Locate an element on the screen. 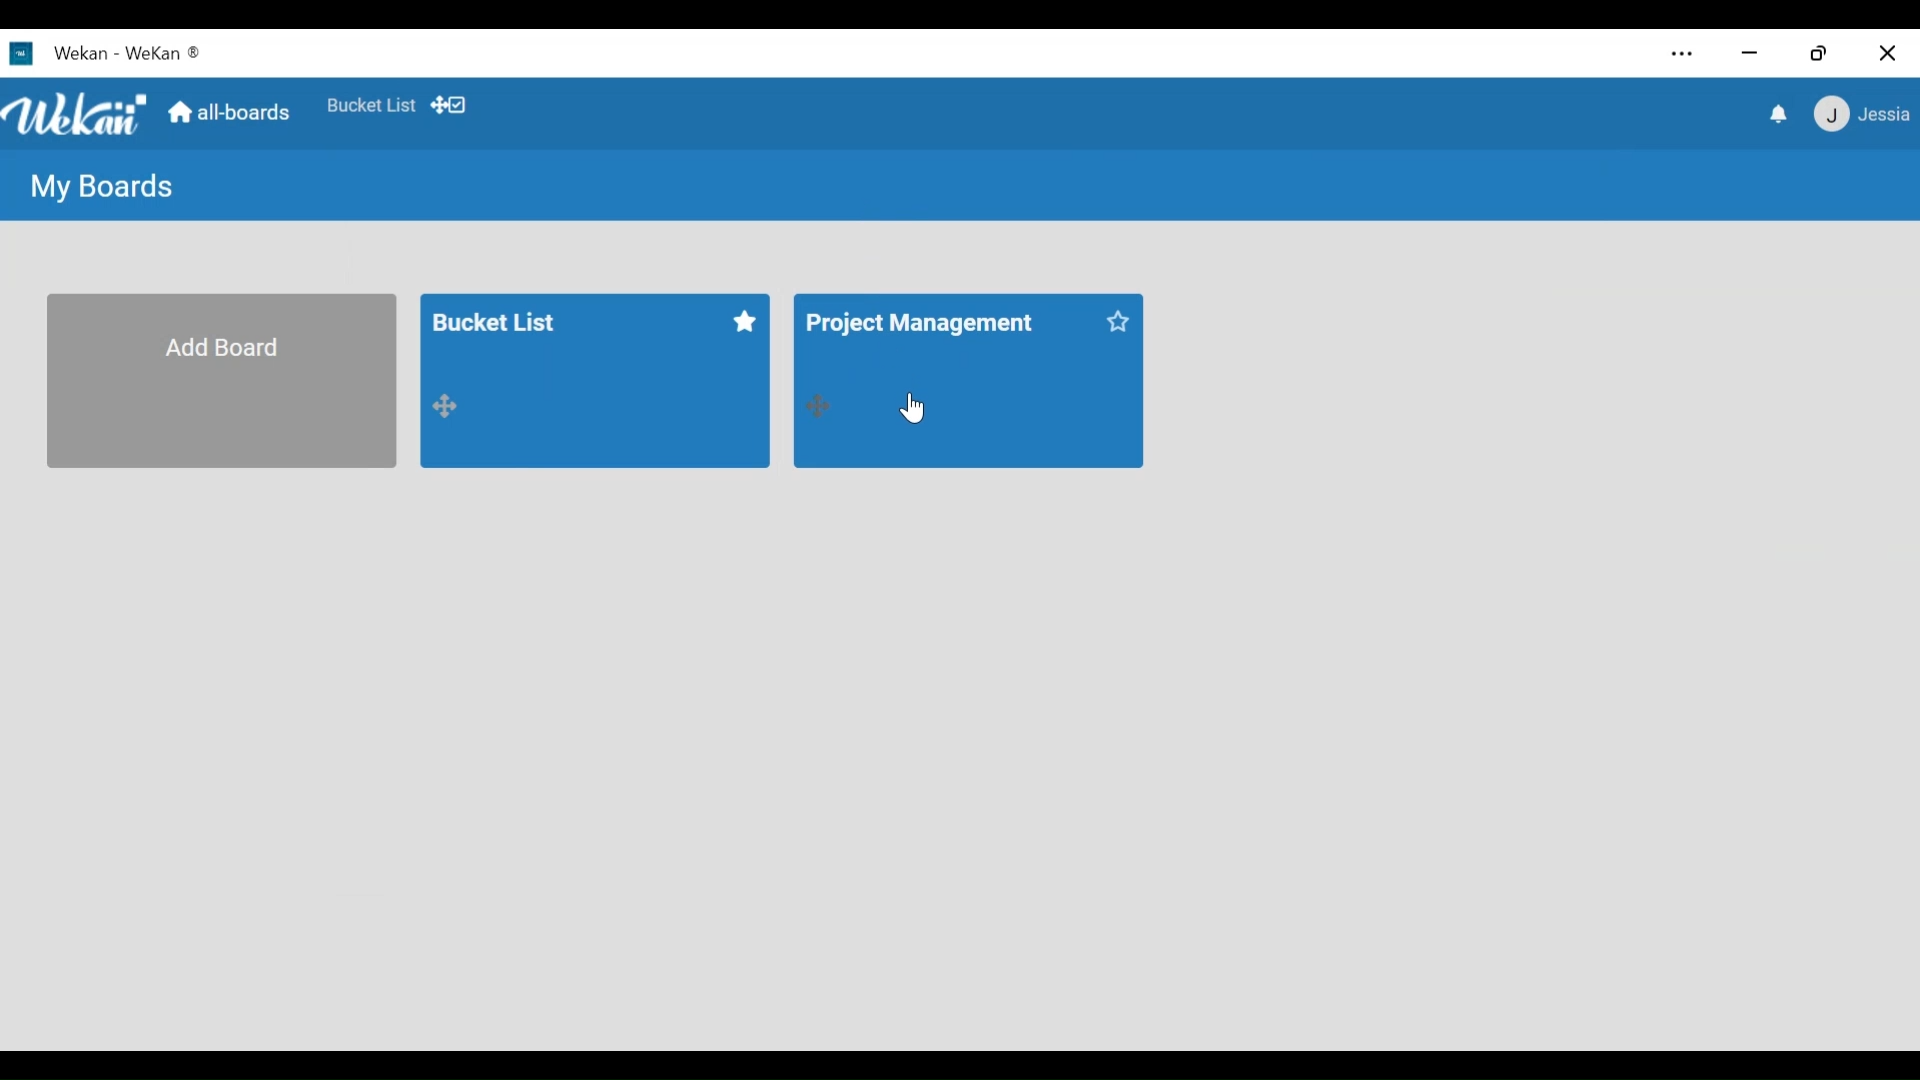 The image size is (1920, 1080). Member menu is located at coordinates (1859, 116).